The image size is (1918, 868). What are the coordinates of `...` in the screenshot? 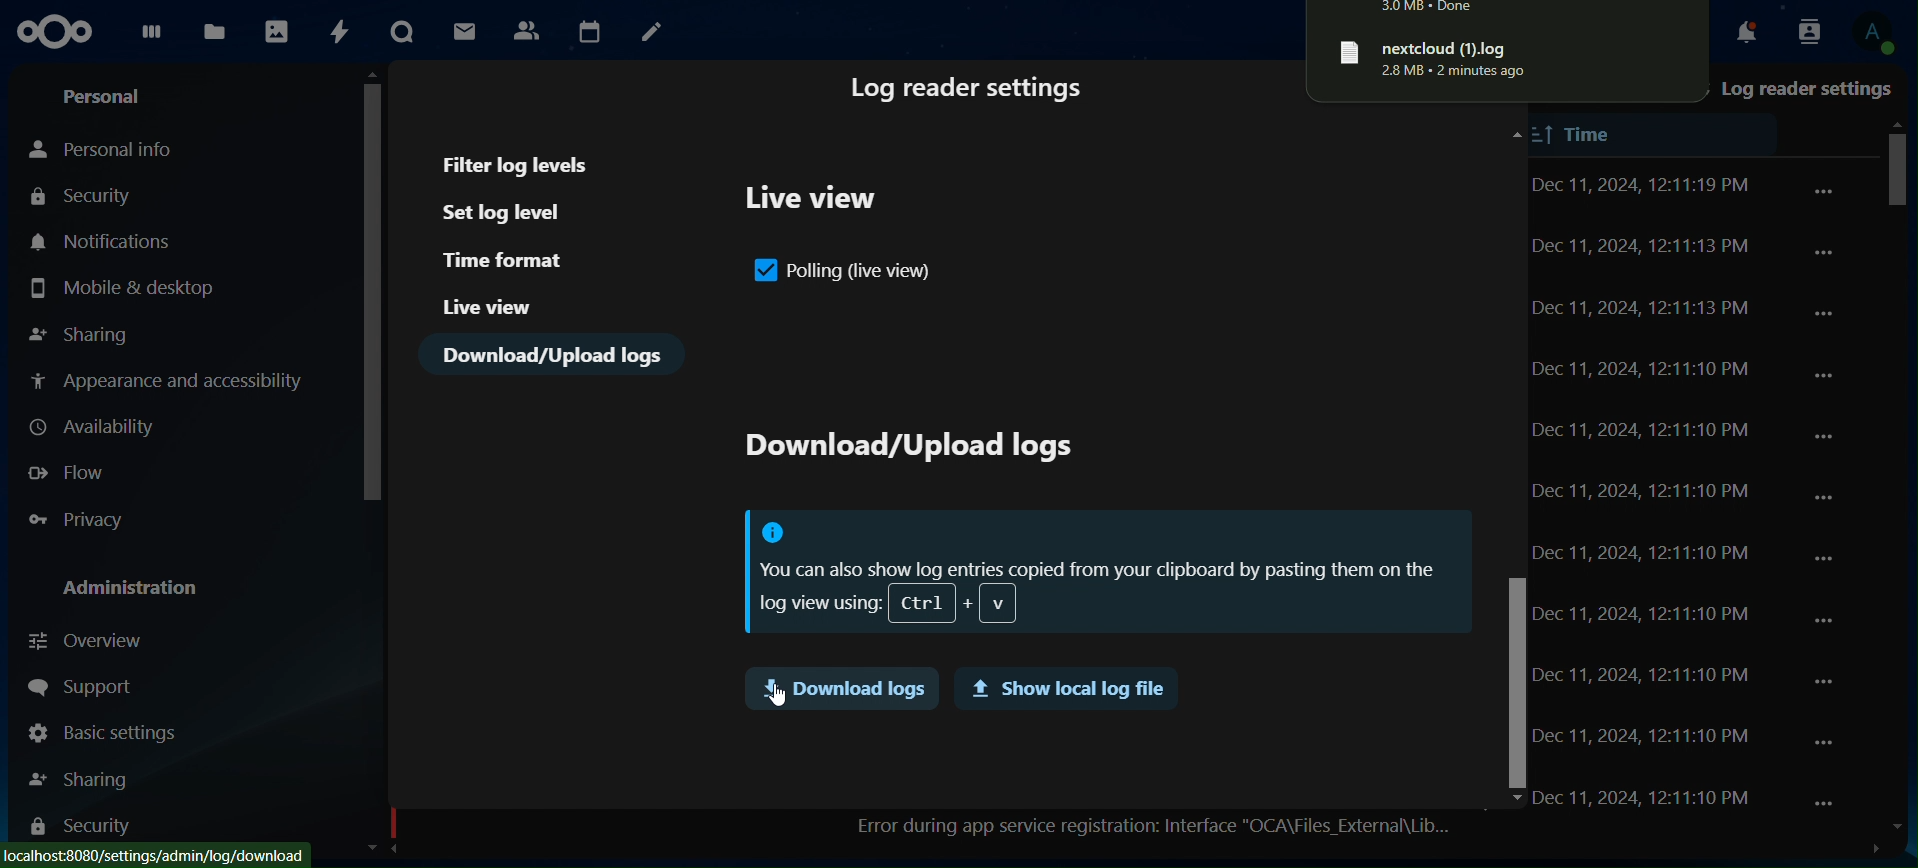 It's located at (1824, 251).